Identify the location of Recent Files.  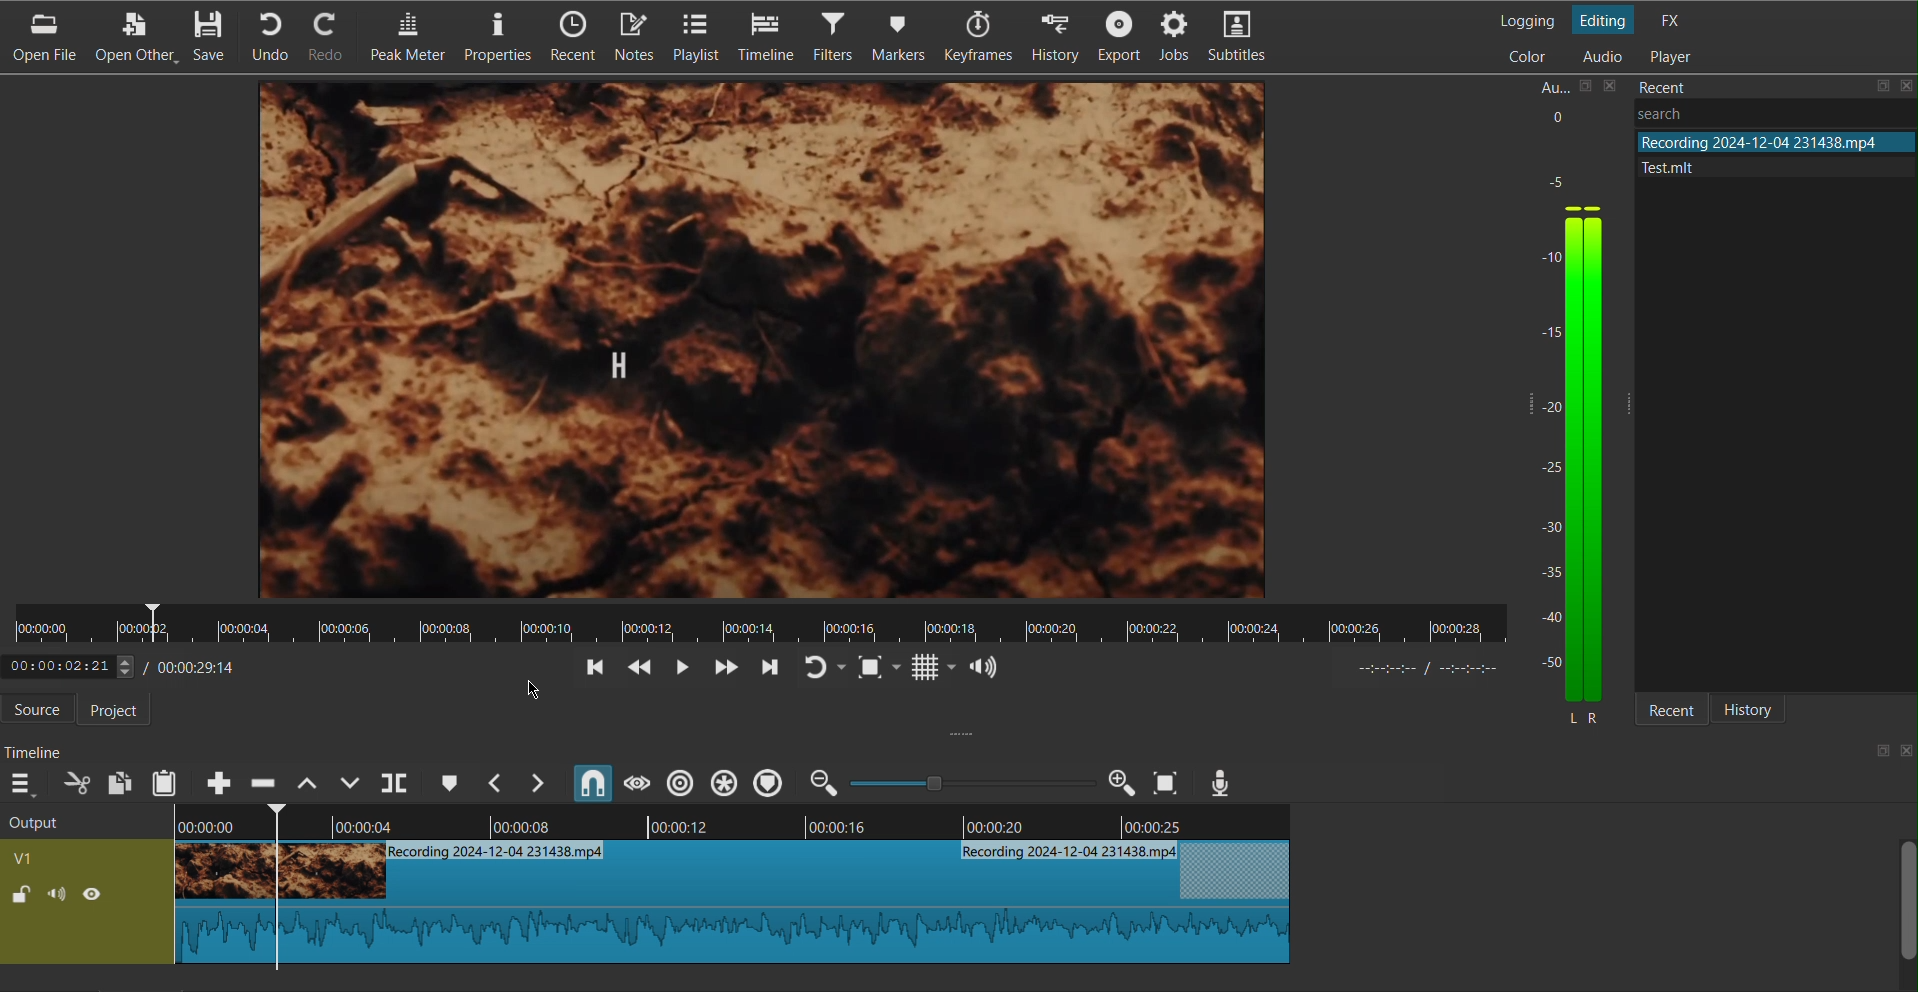
(1750, 84).